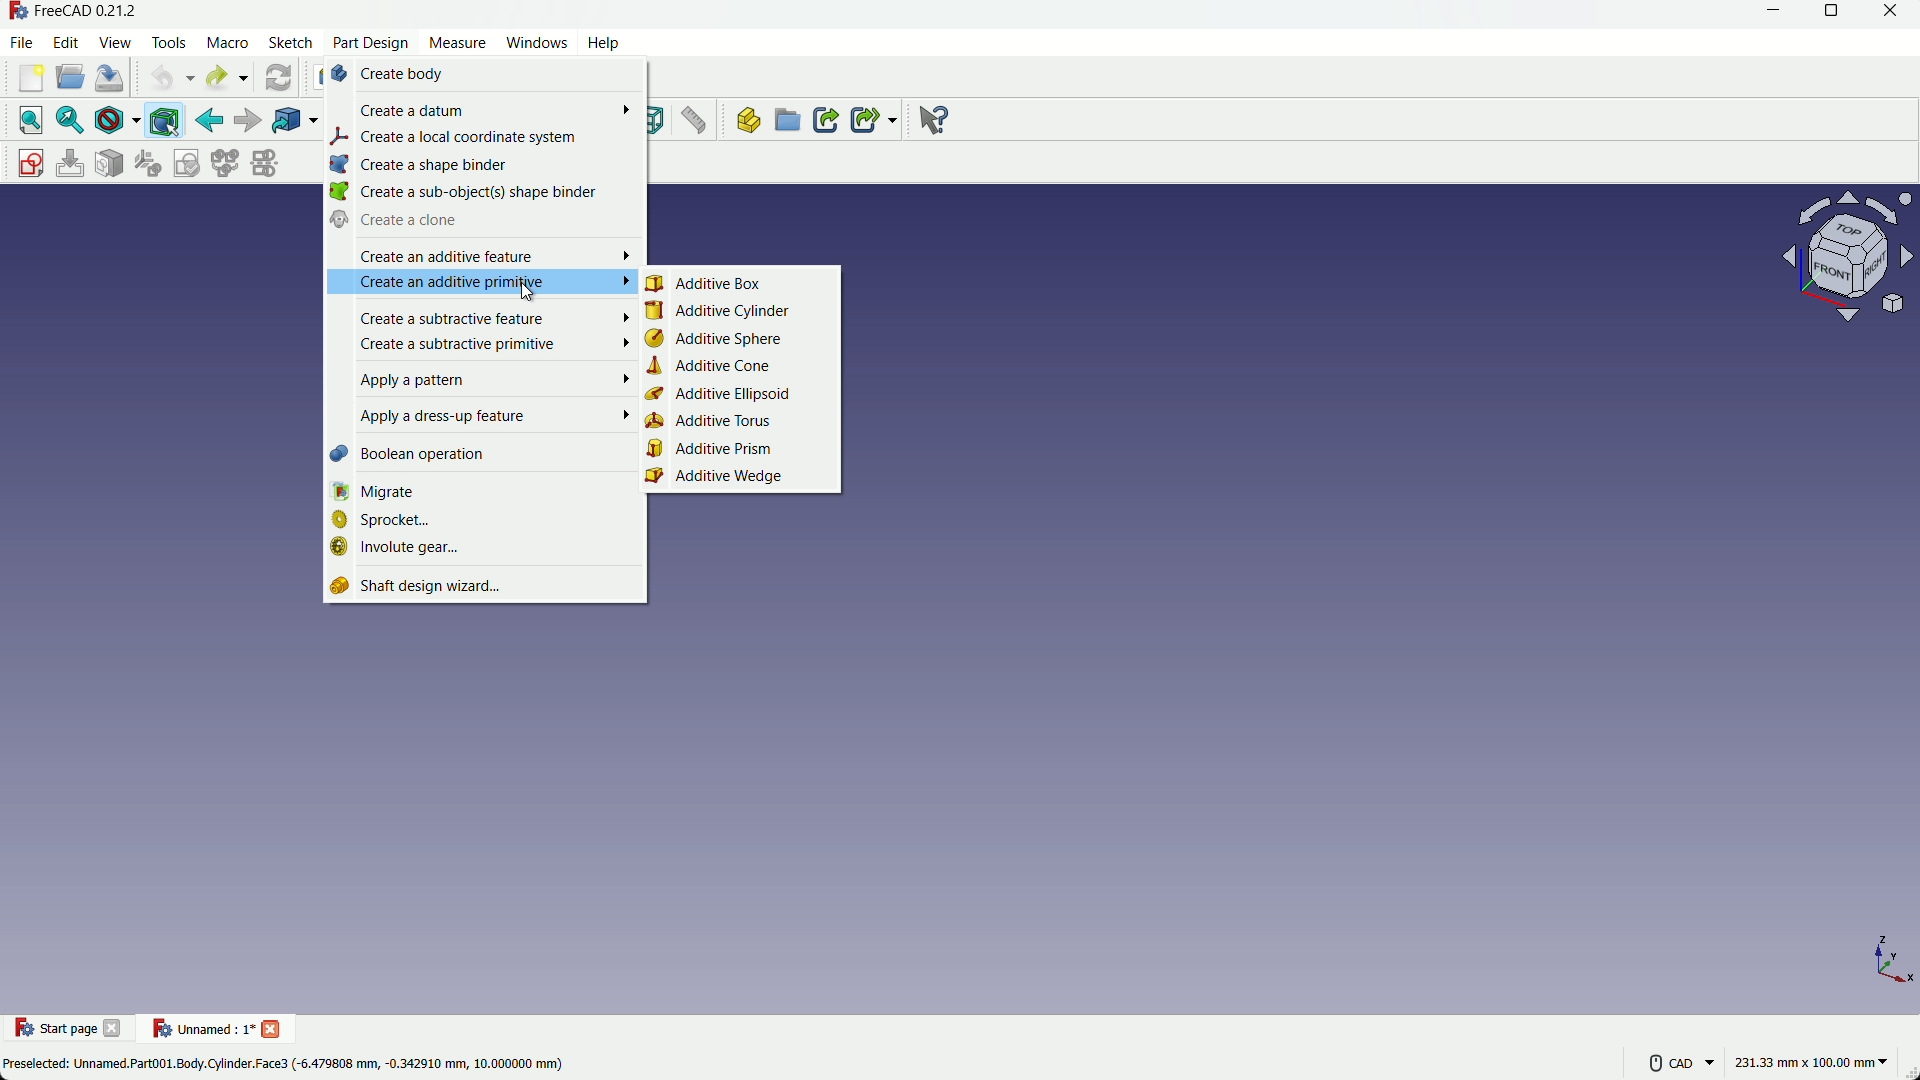 This screenshot has height=1080, width=1920. What do you see at coordinates (278, 78) in the screenshot?
I see `refresh` at bounding box center [278, 78].